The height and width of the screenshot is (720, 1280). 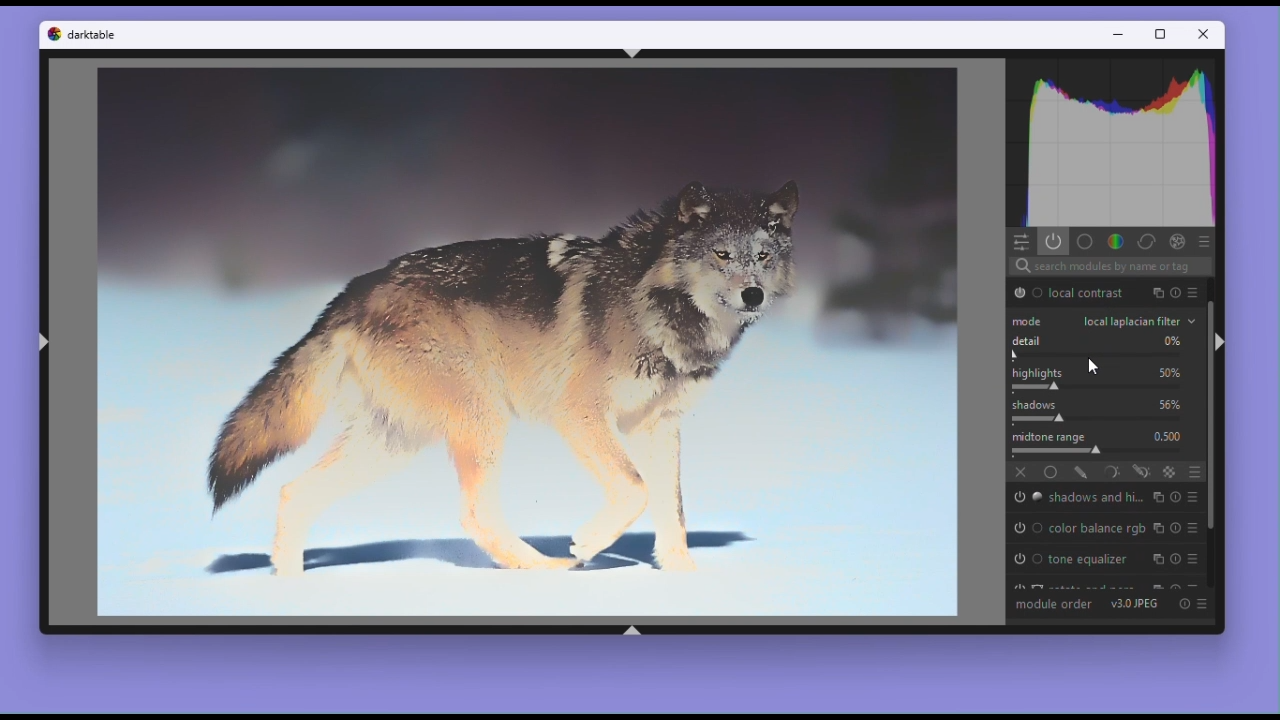 What do you see at coordinates (1093, 499) in the screenshot?
I see `shadows and highlights` at bounding box center [1093, 499].